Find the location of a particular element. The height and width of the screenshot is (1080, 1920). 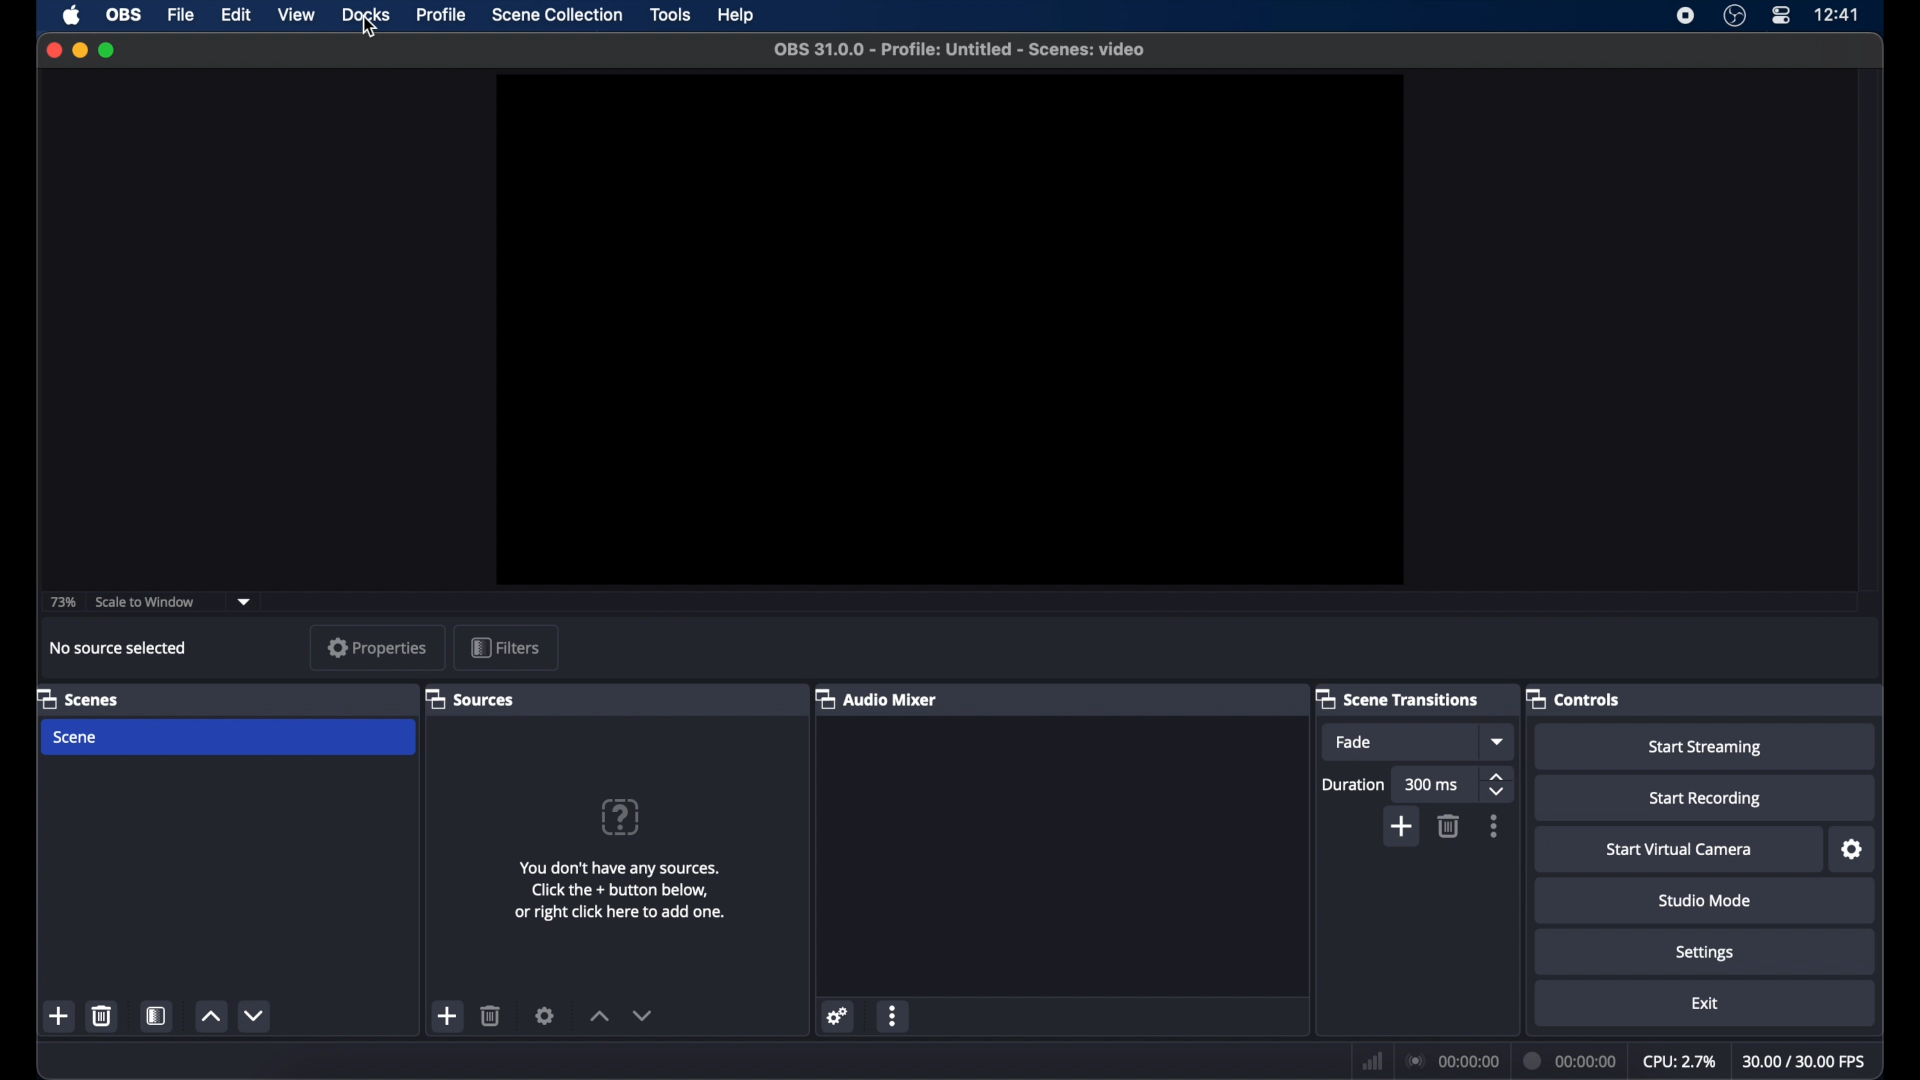

apple icon is located at coordinates (71, 15).